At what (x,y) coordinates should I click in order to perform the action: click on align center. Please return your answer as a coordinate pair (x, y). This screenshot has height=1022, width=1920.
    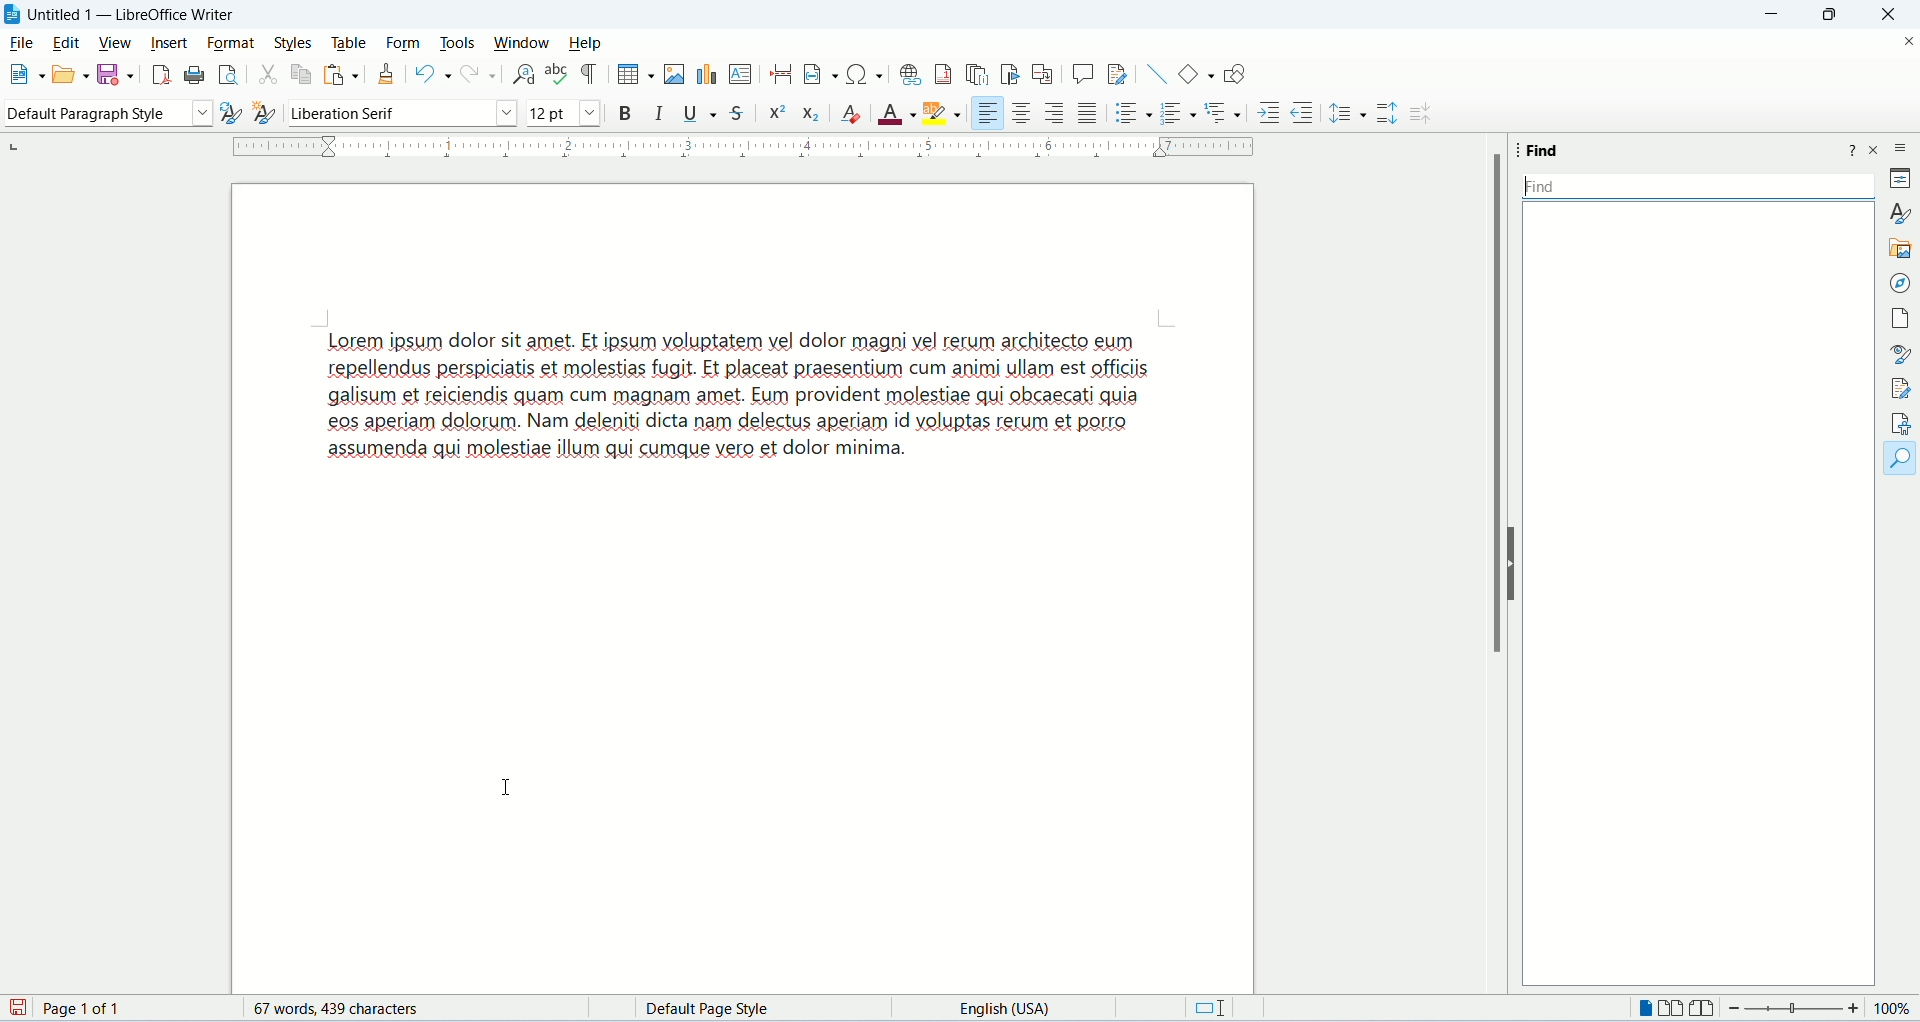
    Looking at the image, I should click on (1022, 114).